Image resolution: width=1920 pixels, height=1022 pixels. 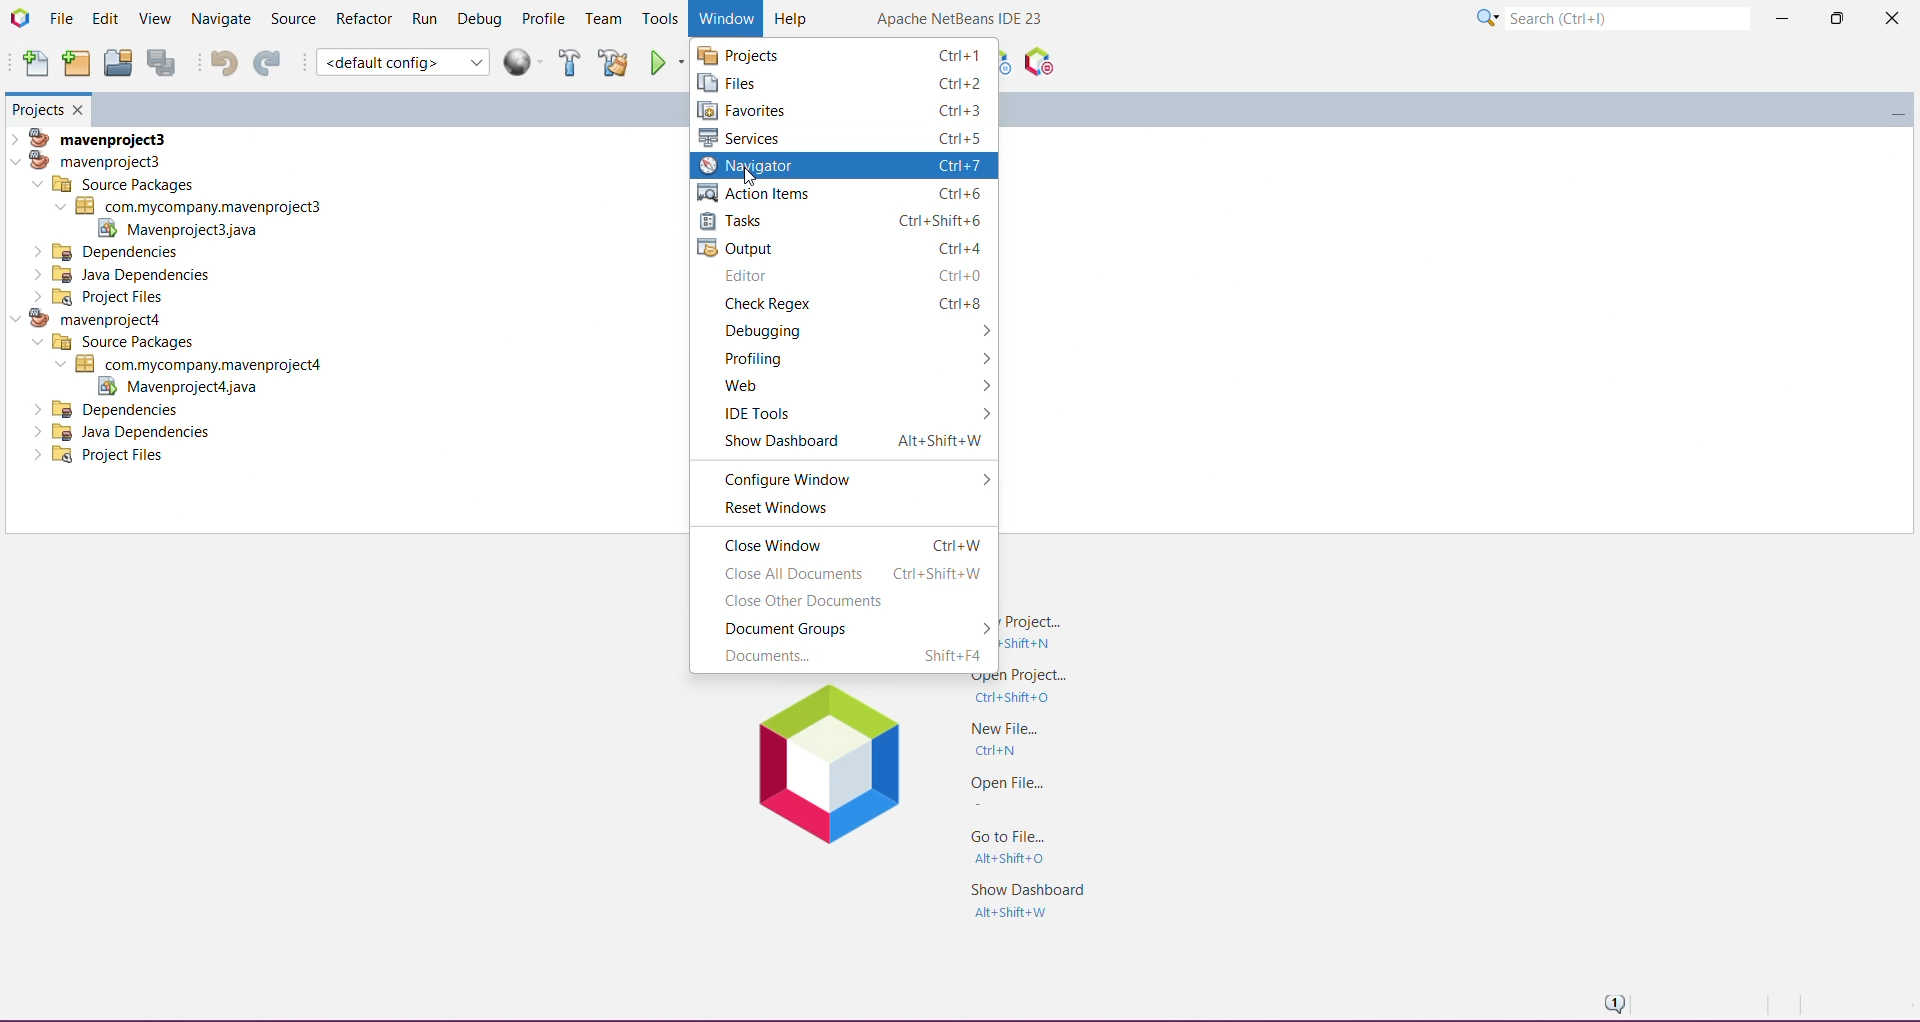 What do you see at coordinates (613, 62) in the screenshot?
I see `Clean and Build Project` at bounding box center [613, 62].